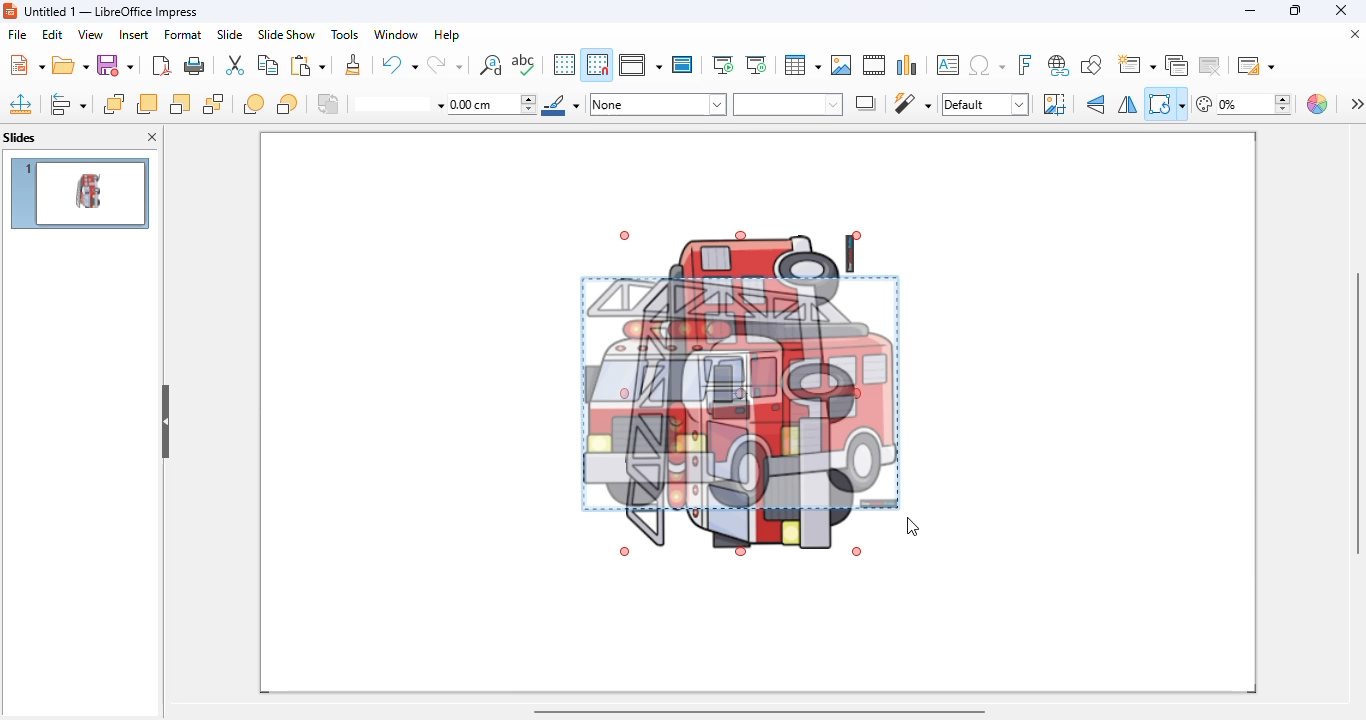  What do you see at coordinates (180, 104) in the screenshot?
I see `send backward` at bounding box center [180, 104].